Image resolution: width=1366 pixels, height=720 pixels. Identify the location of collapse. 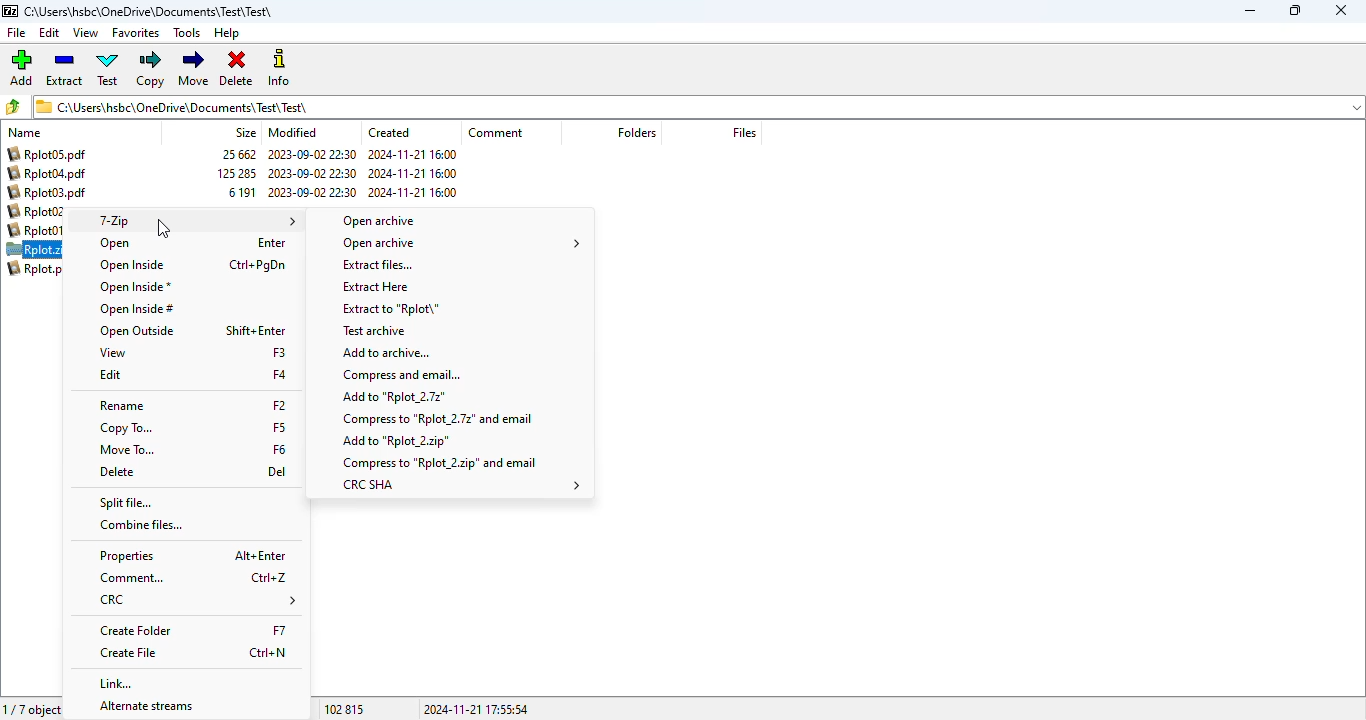
(1356, 108).